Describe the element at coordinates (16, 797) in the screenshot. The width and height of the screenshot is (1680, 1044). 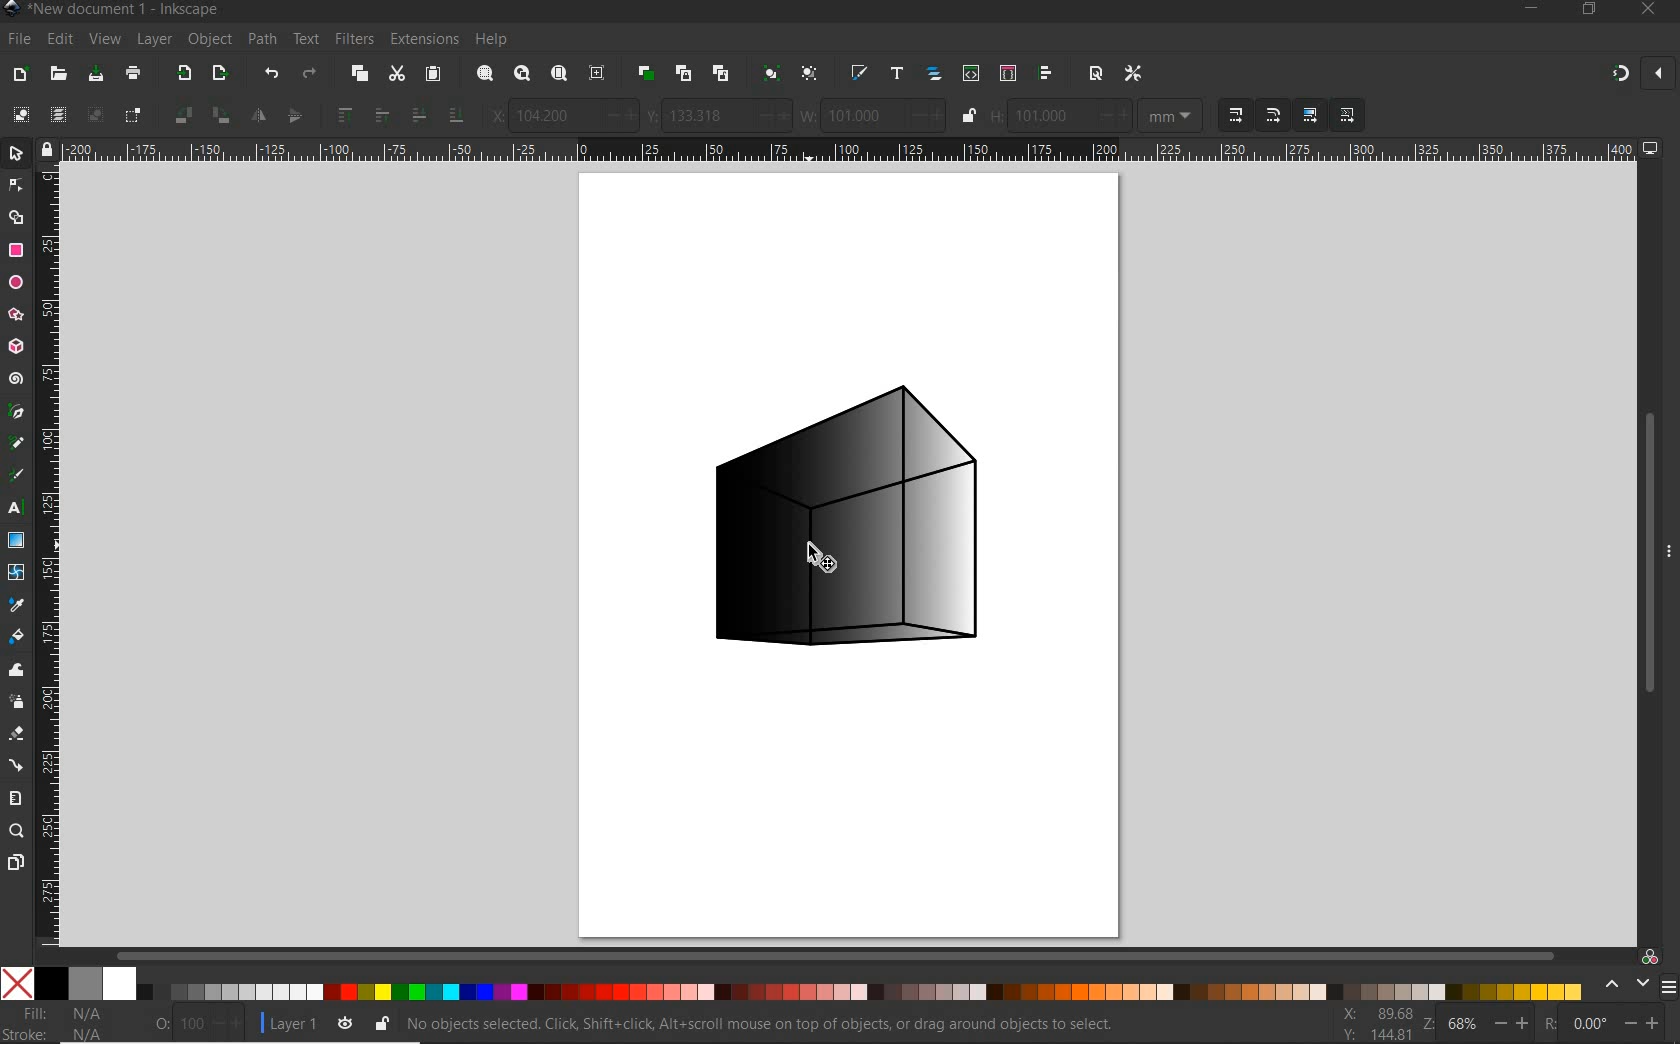
I see `MEASURE TOOL` at that location.